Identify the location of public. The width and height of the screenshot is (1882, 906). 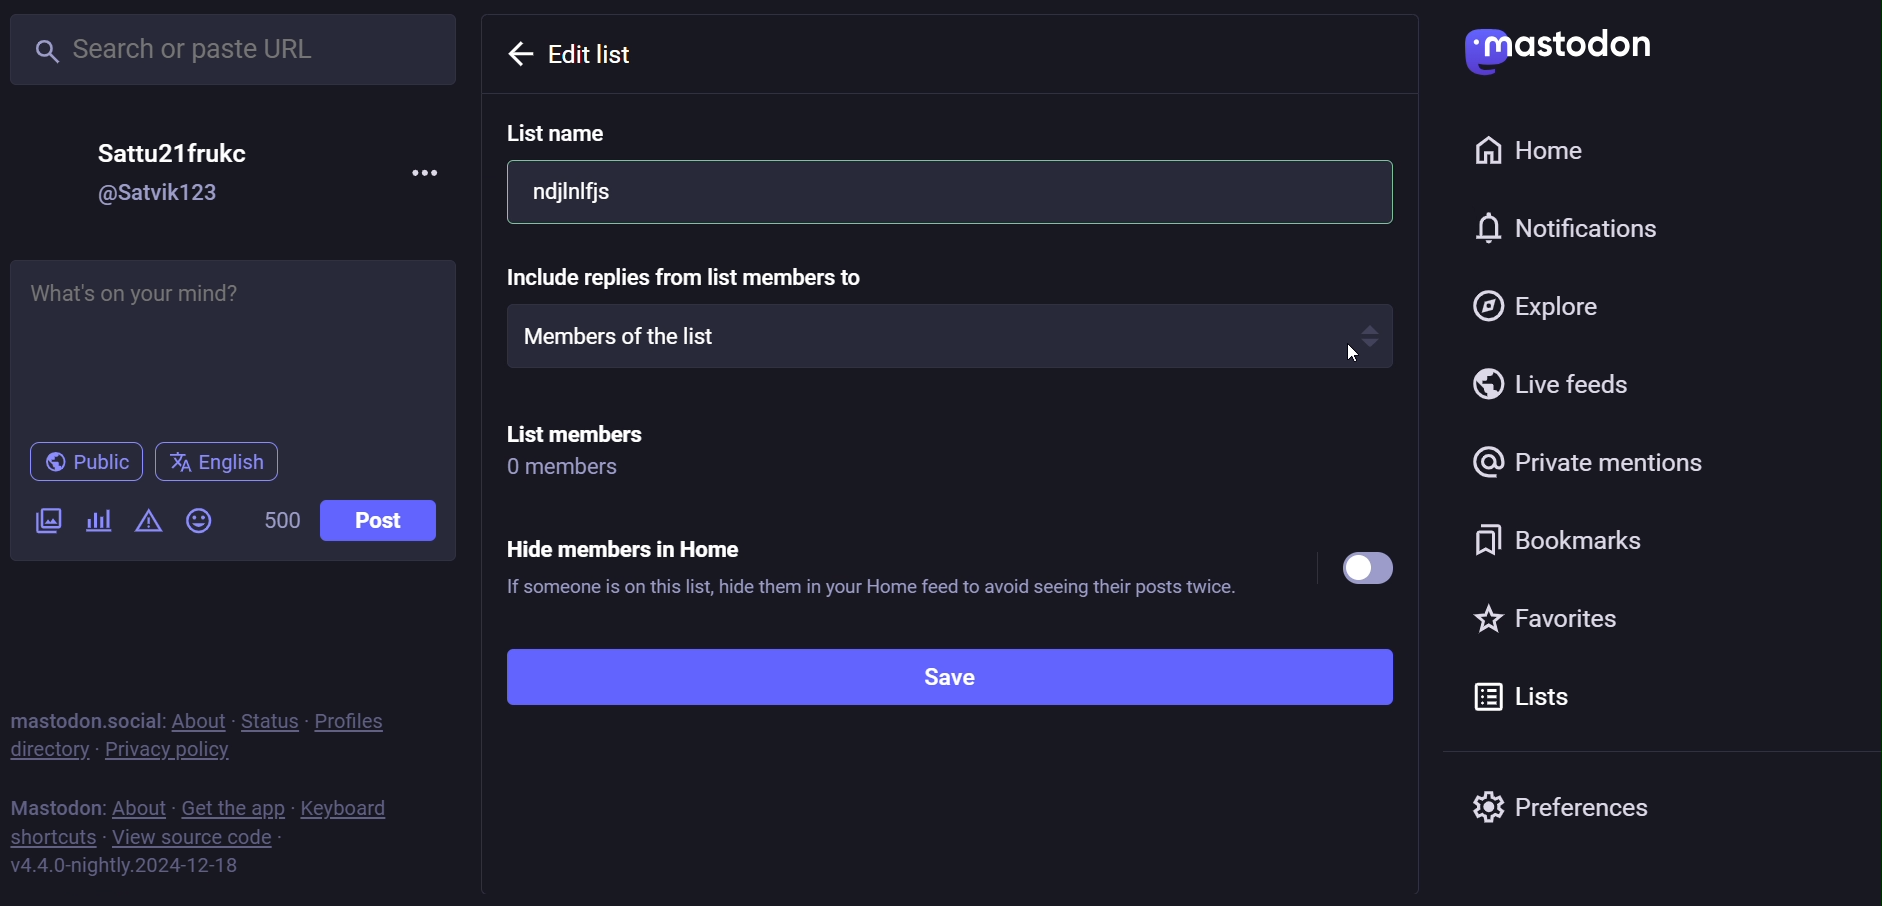
(83, 461).